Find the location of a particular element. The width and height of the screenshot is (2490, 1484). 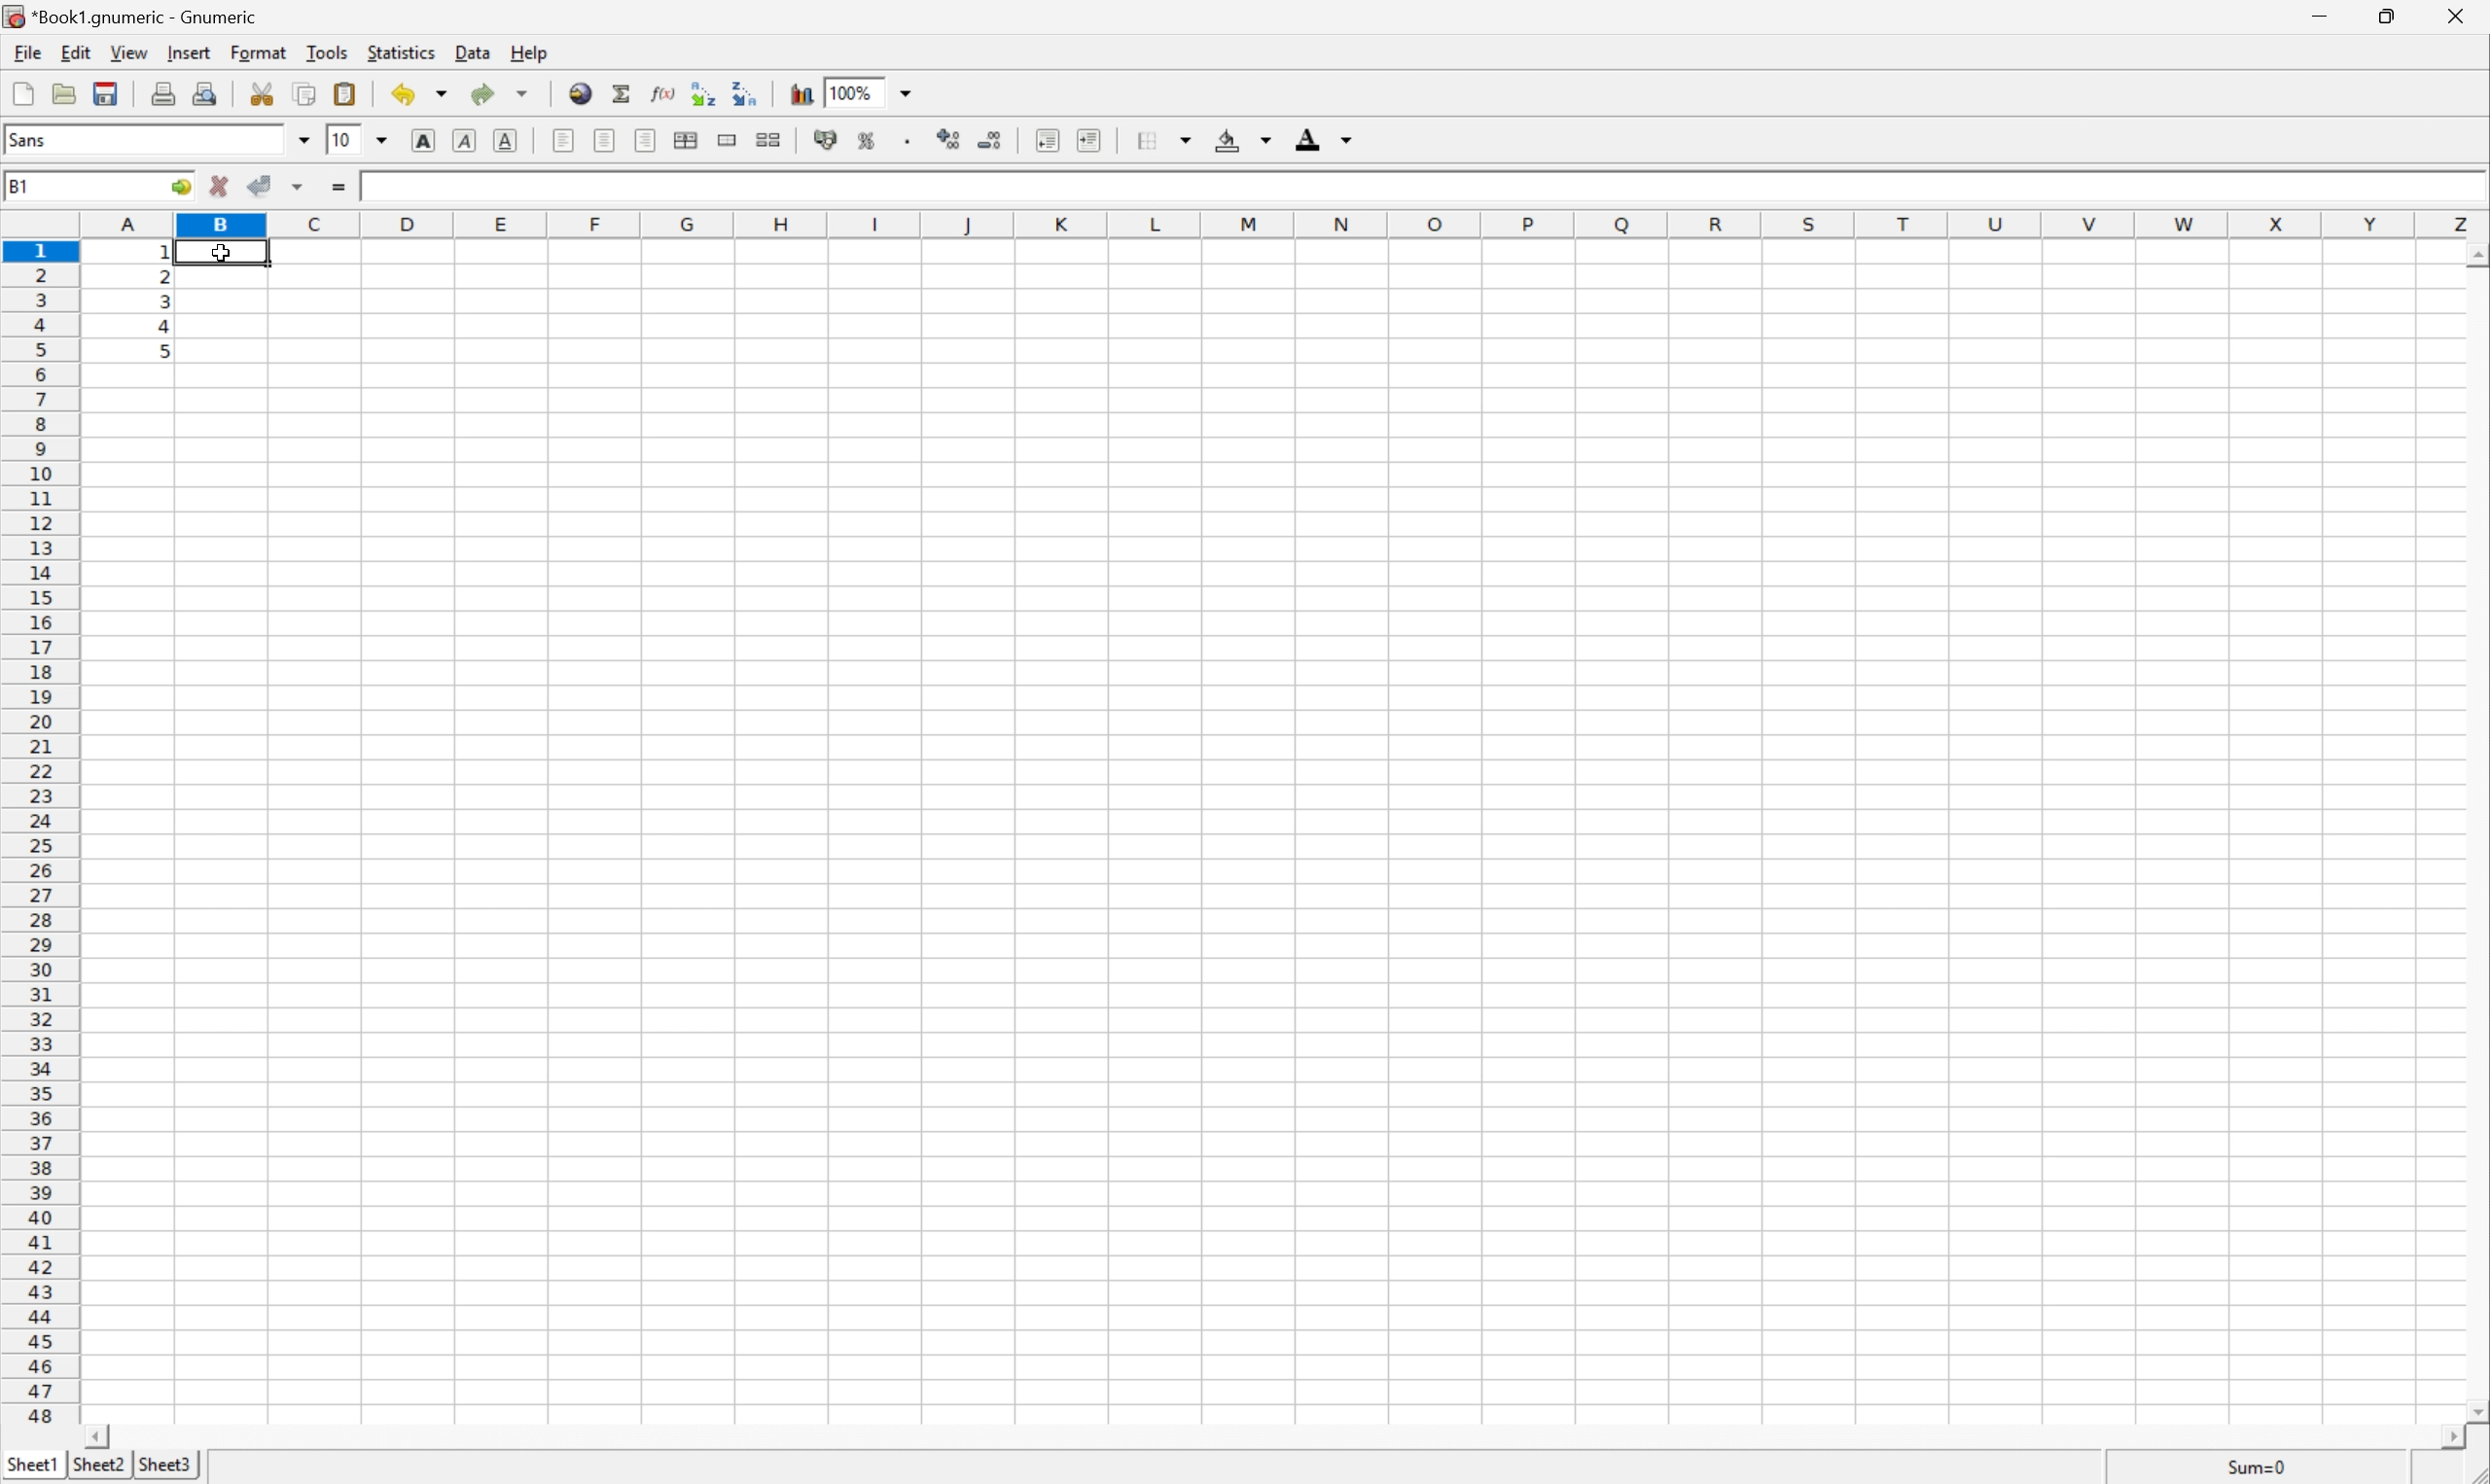

Italic is located at coordinates (461, 141).